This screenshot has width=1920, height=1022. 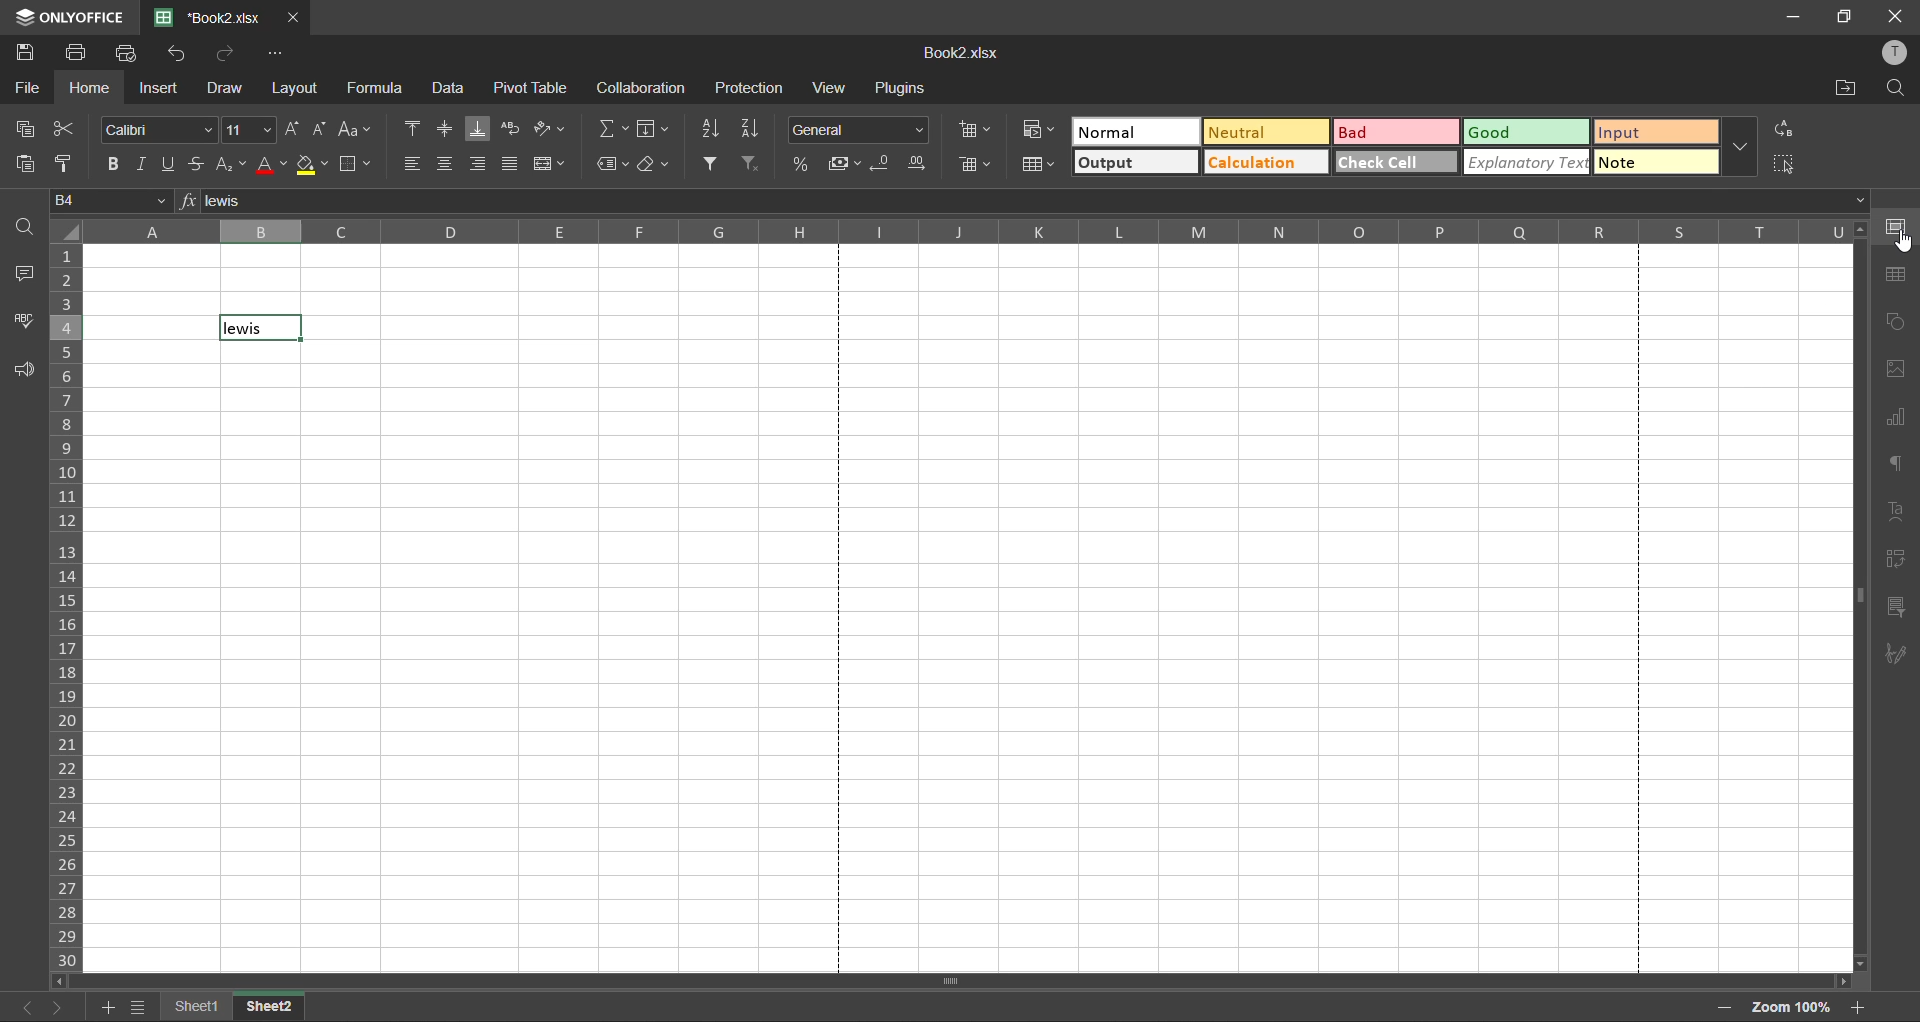 I want to click on minimize, so click(x=1794, y=17).